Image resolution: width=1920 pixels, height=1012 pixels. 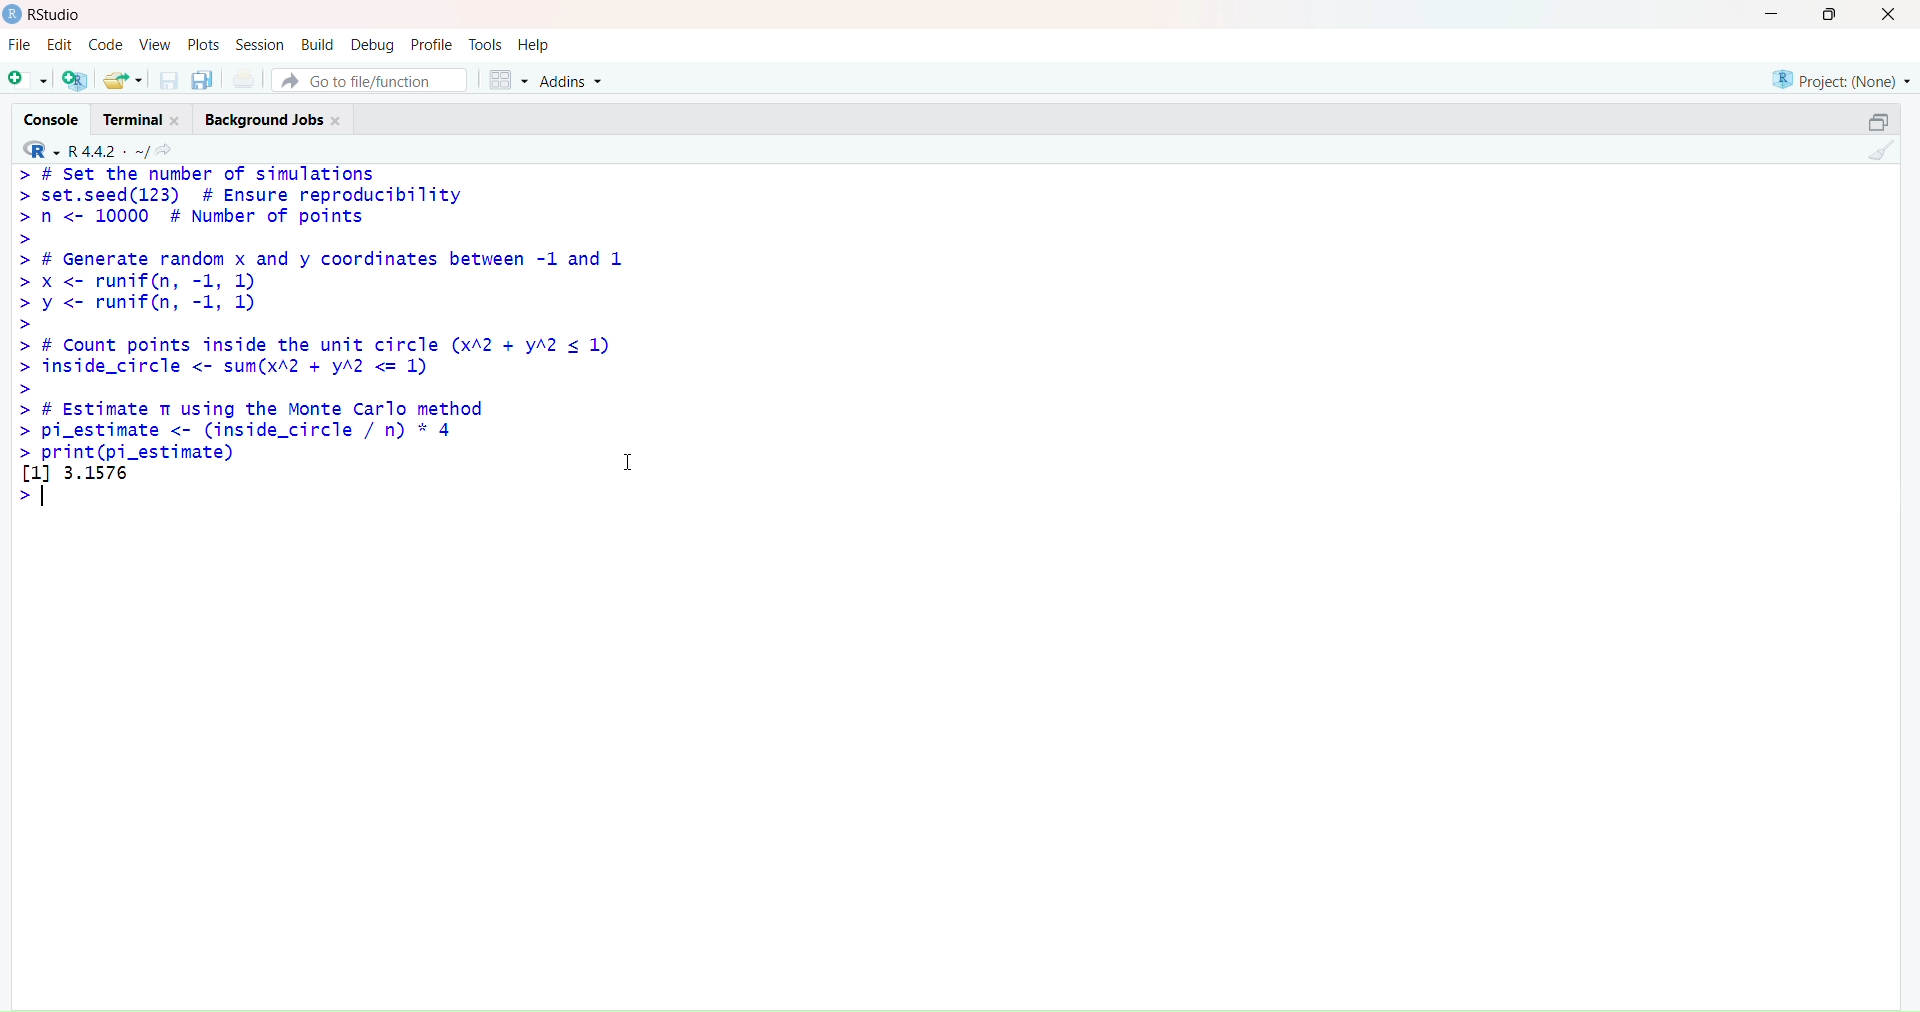 What do you see at coordinates (1771, 14) in the screenshot?
I see `Minimize` at bounding box center [1771, 14].